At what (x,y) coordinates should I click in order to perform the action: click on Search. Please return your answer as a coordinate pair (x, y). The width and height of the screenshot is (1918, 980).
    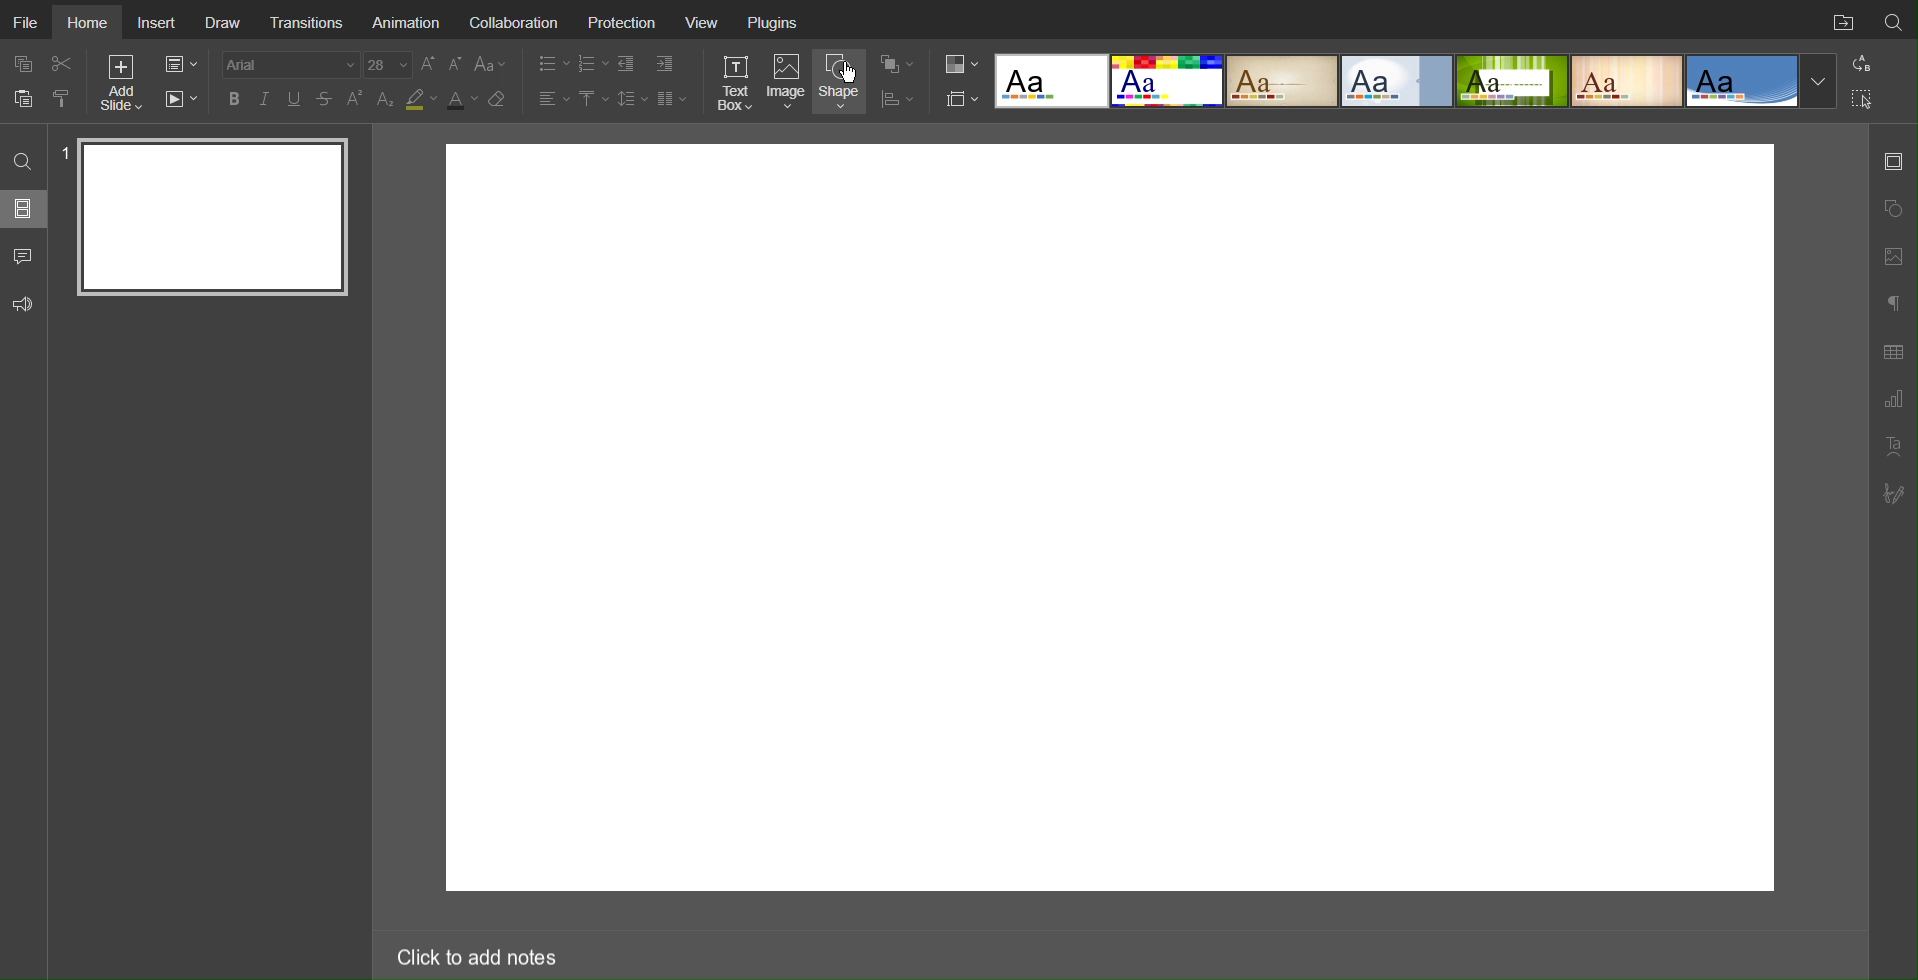
    Looking at the image, I should click on (25, 160).